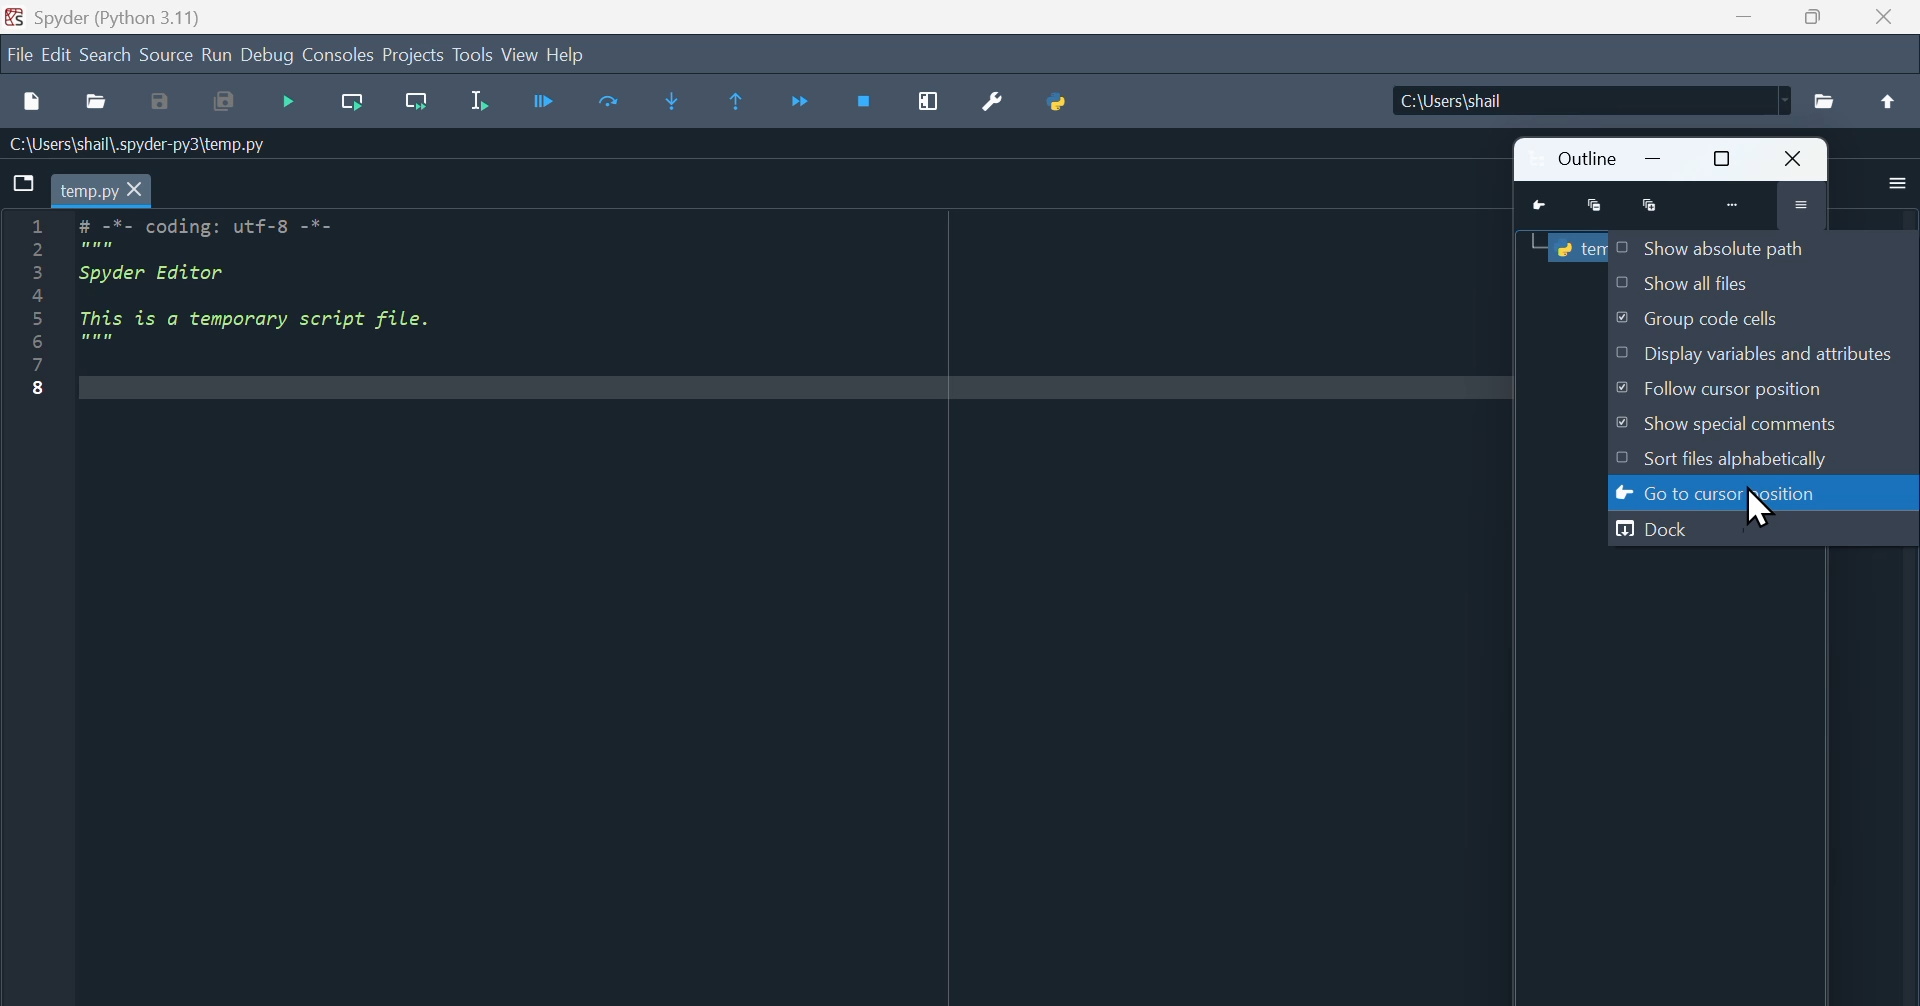  Describe the element at coordinates (799, 101) in the screenshot. I see `Continue execution until next function` at that location.